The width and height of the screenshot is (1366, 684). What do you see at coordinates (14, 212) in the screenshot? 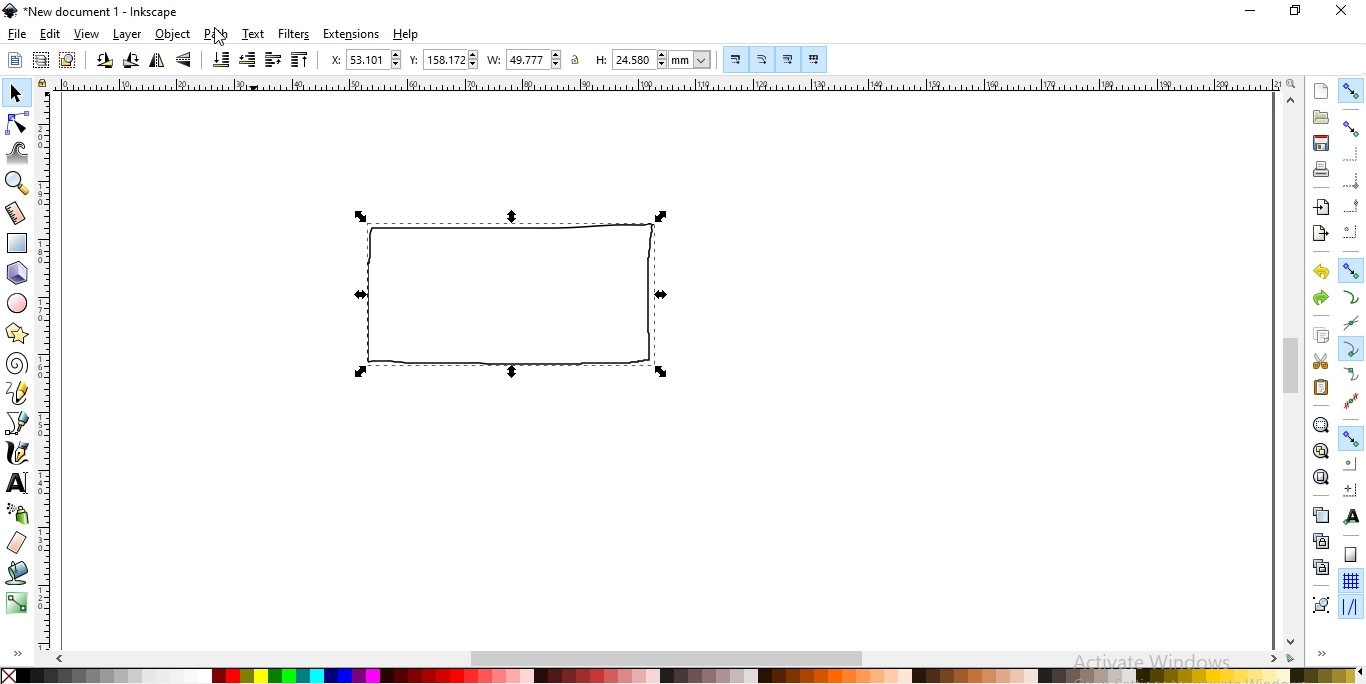
I see `measurement tool` at bounding box center [14, 212].